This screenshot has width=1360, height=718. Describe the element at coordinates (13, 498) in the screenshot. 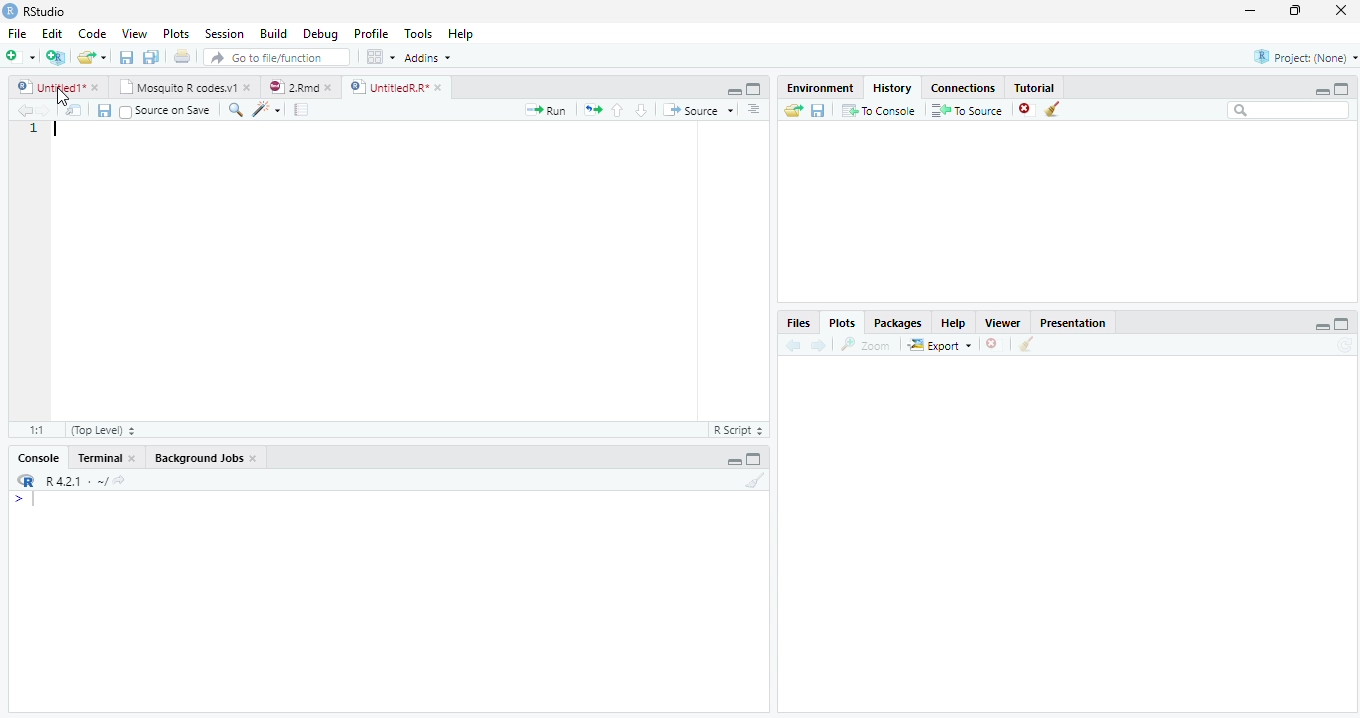

I see `>` at that location.